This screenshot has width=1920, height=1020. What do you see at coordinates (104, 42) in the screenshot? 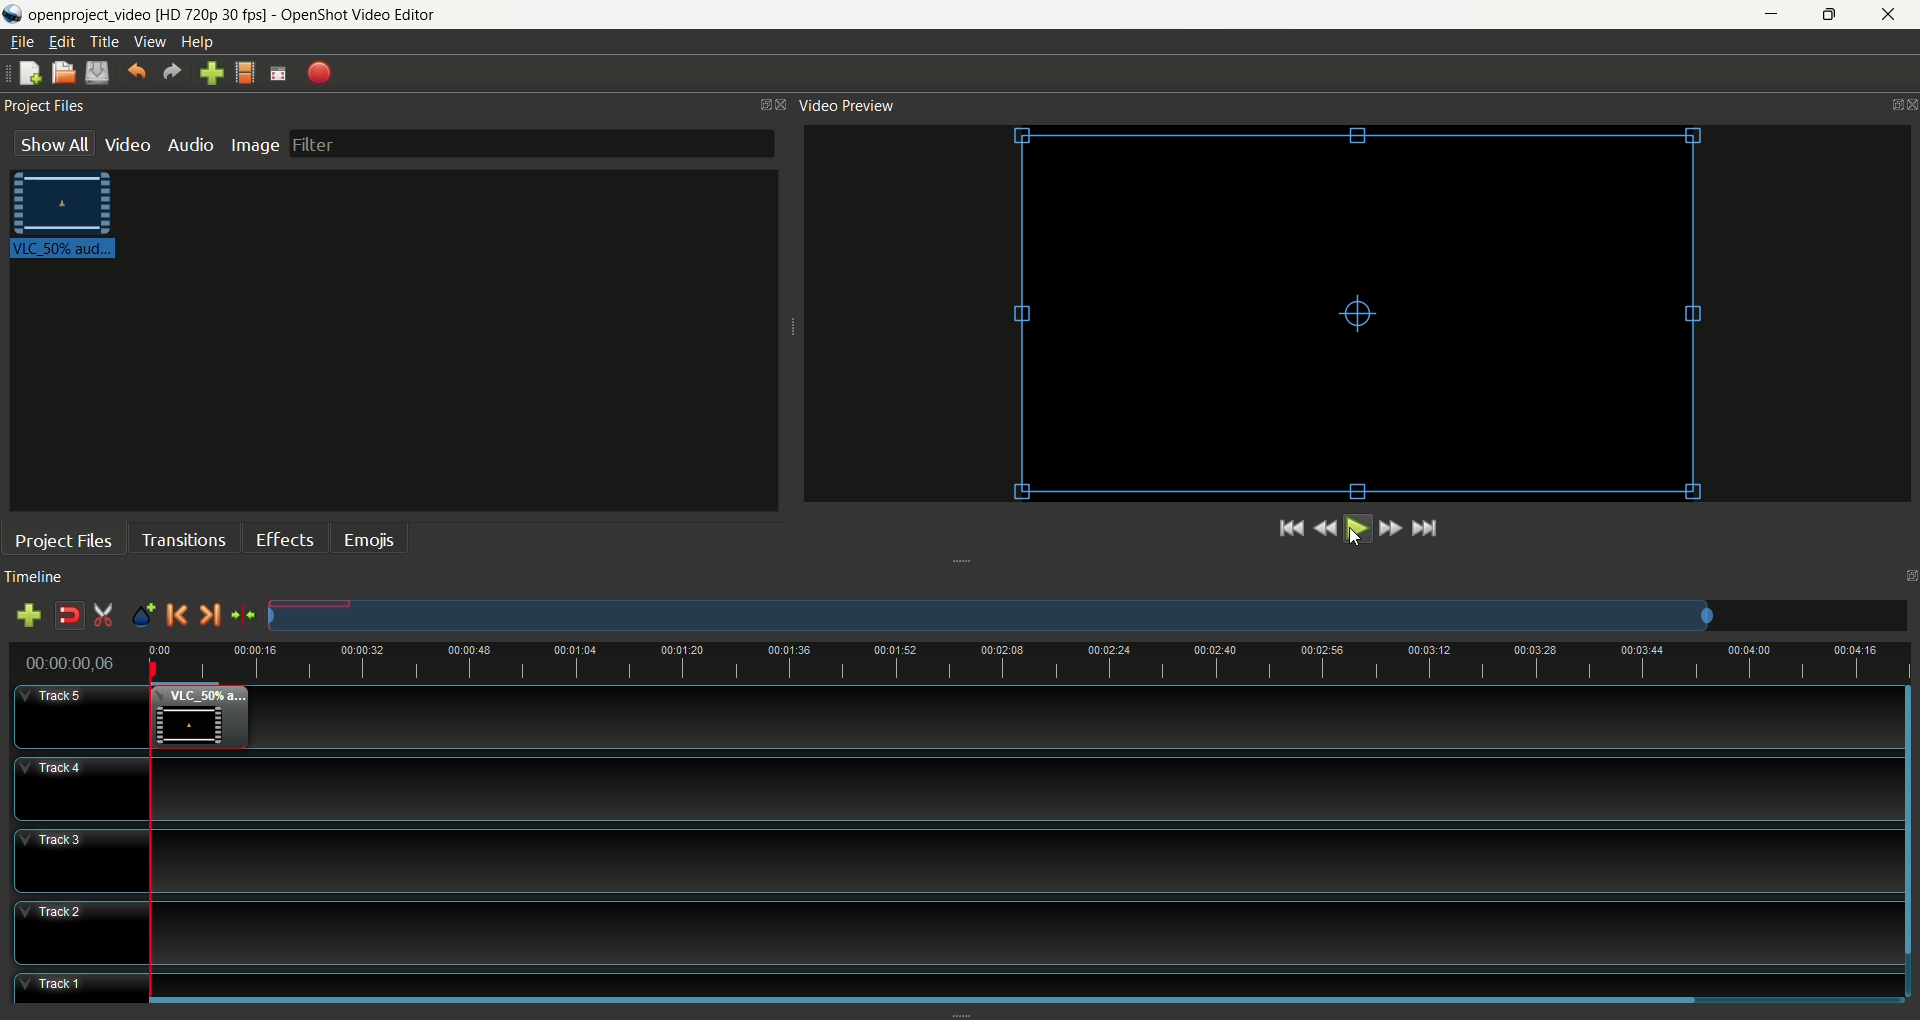
I see `title` at bounding box center [104, 42].